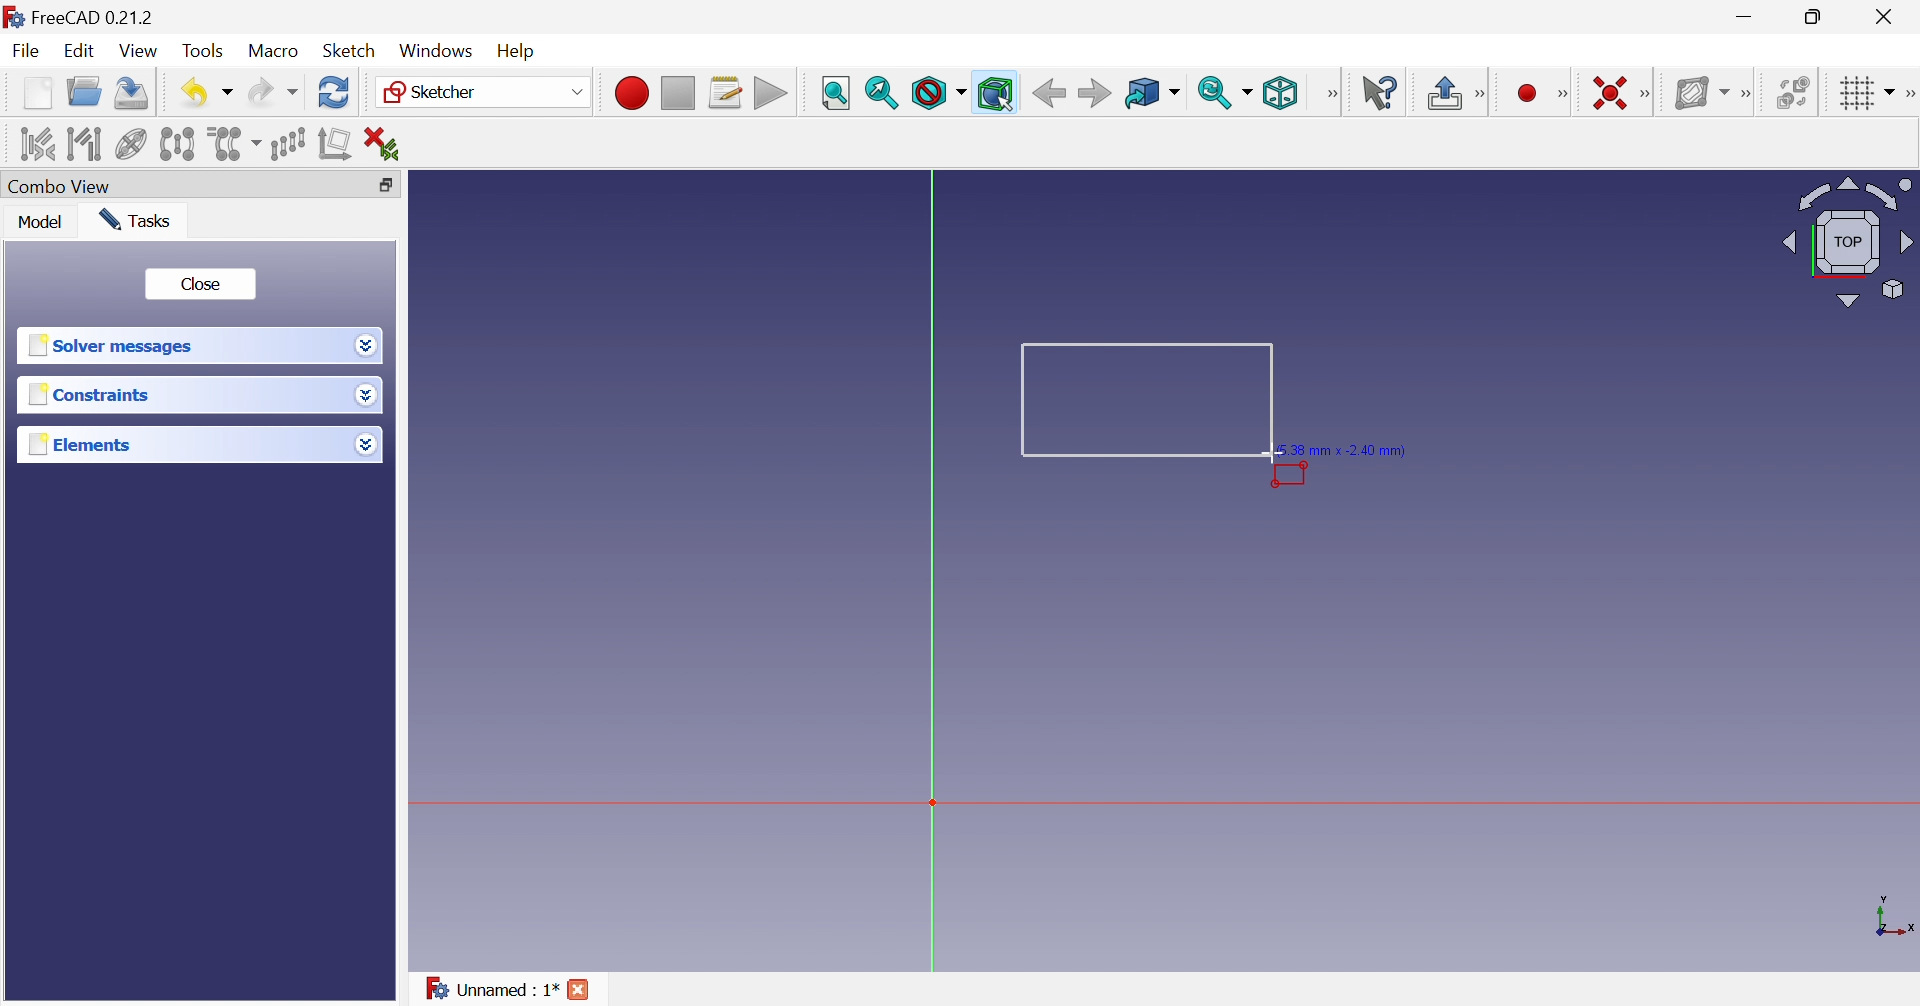 This screenshot has height=1006, width=1920. I want to click on Show/hide internal geometry, so click(131, 144).